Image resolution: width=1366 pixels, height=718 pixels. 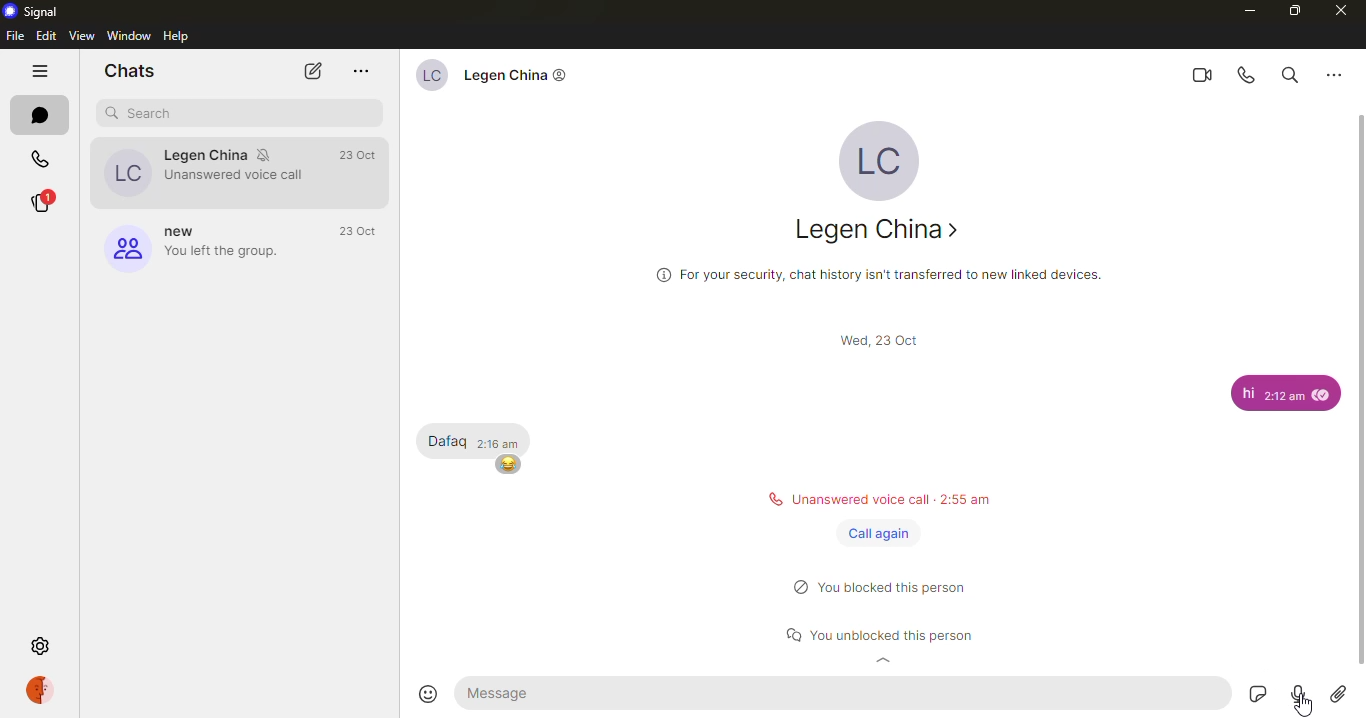 I want to click on emoji, so click(x=508, y=467).